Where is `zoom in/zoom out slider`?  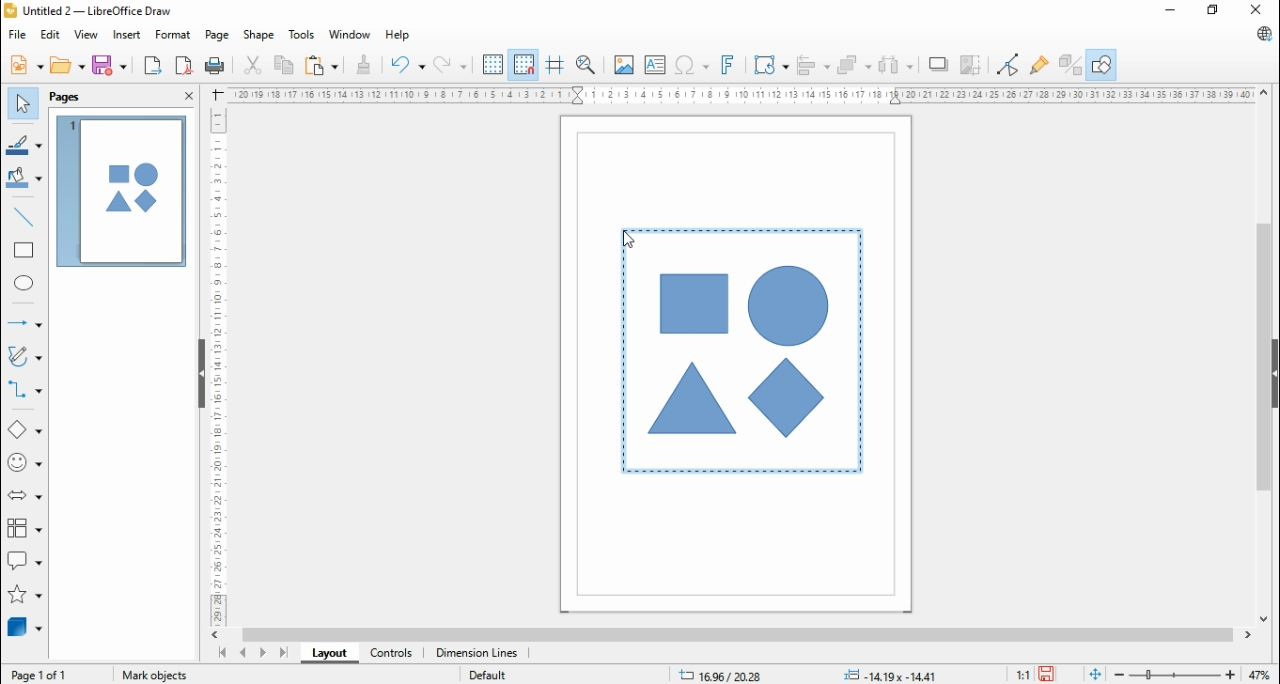 zoom in/zoom out slider is located at coordinates (1174, 674).